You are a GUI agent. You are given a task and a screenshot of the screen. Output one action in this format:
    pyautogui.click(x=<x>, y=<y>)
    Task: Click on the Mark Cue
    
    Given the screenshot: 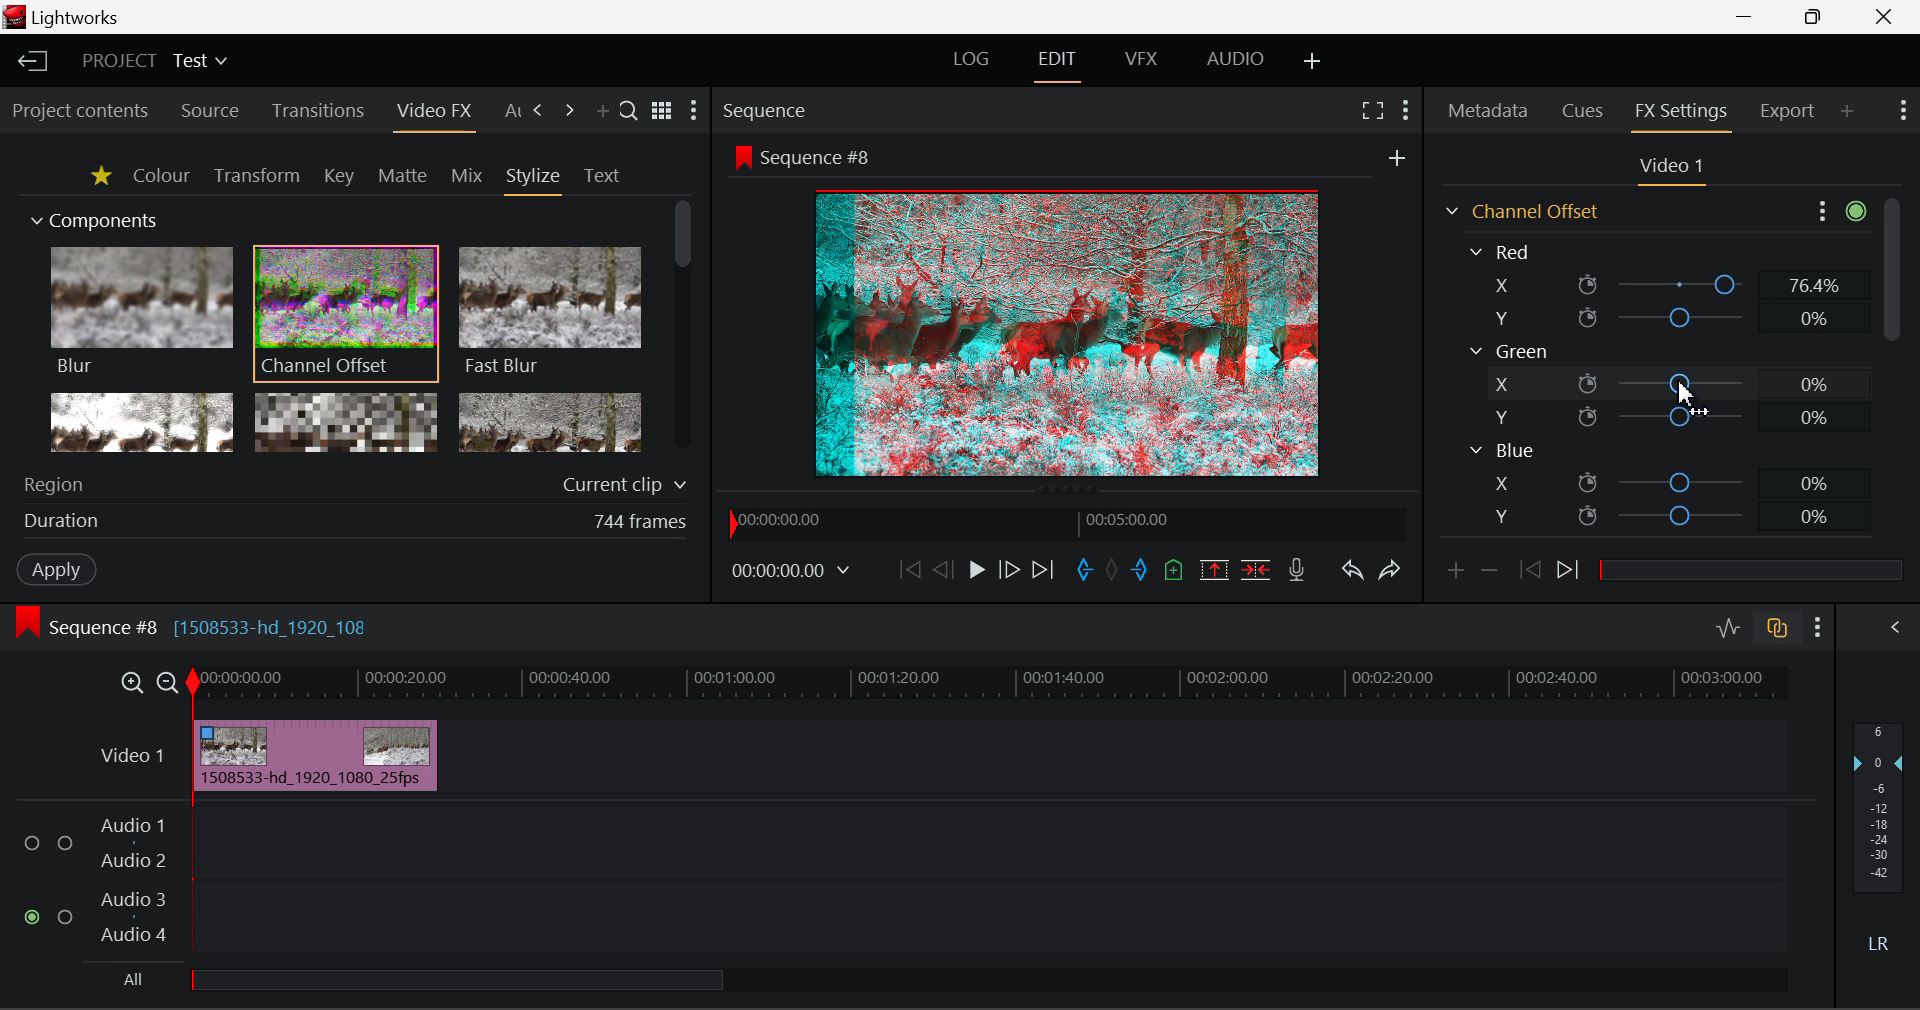 What is the action you would take?
    pyautogui.click(x=1175, y=568)
    